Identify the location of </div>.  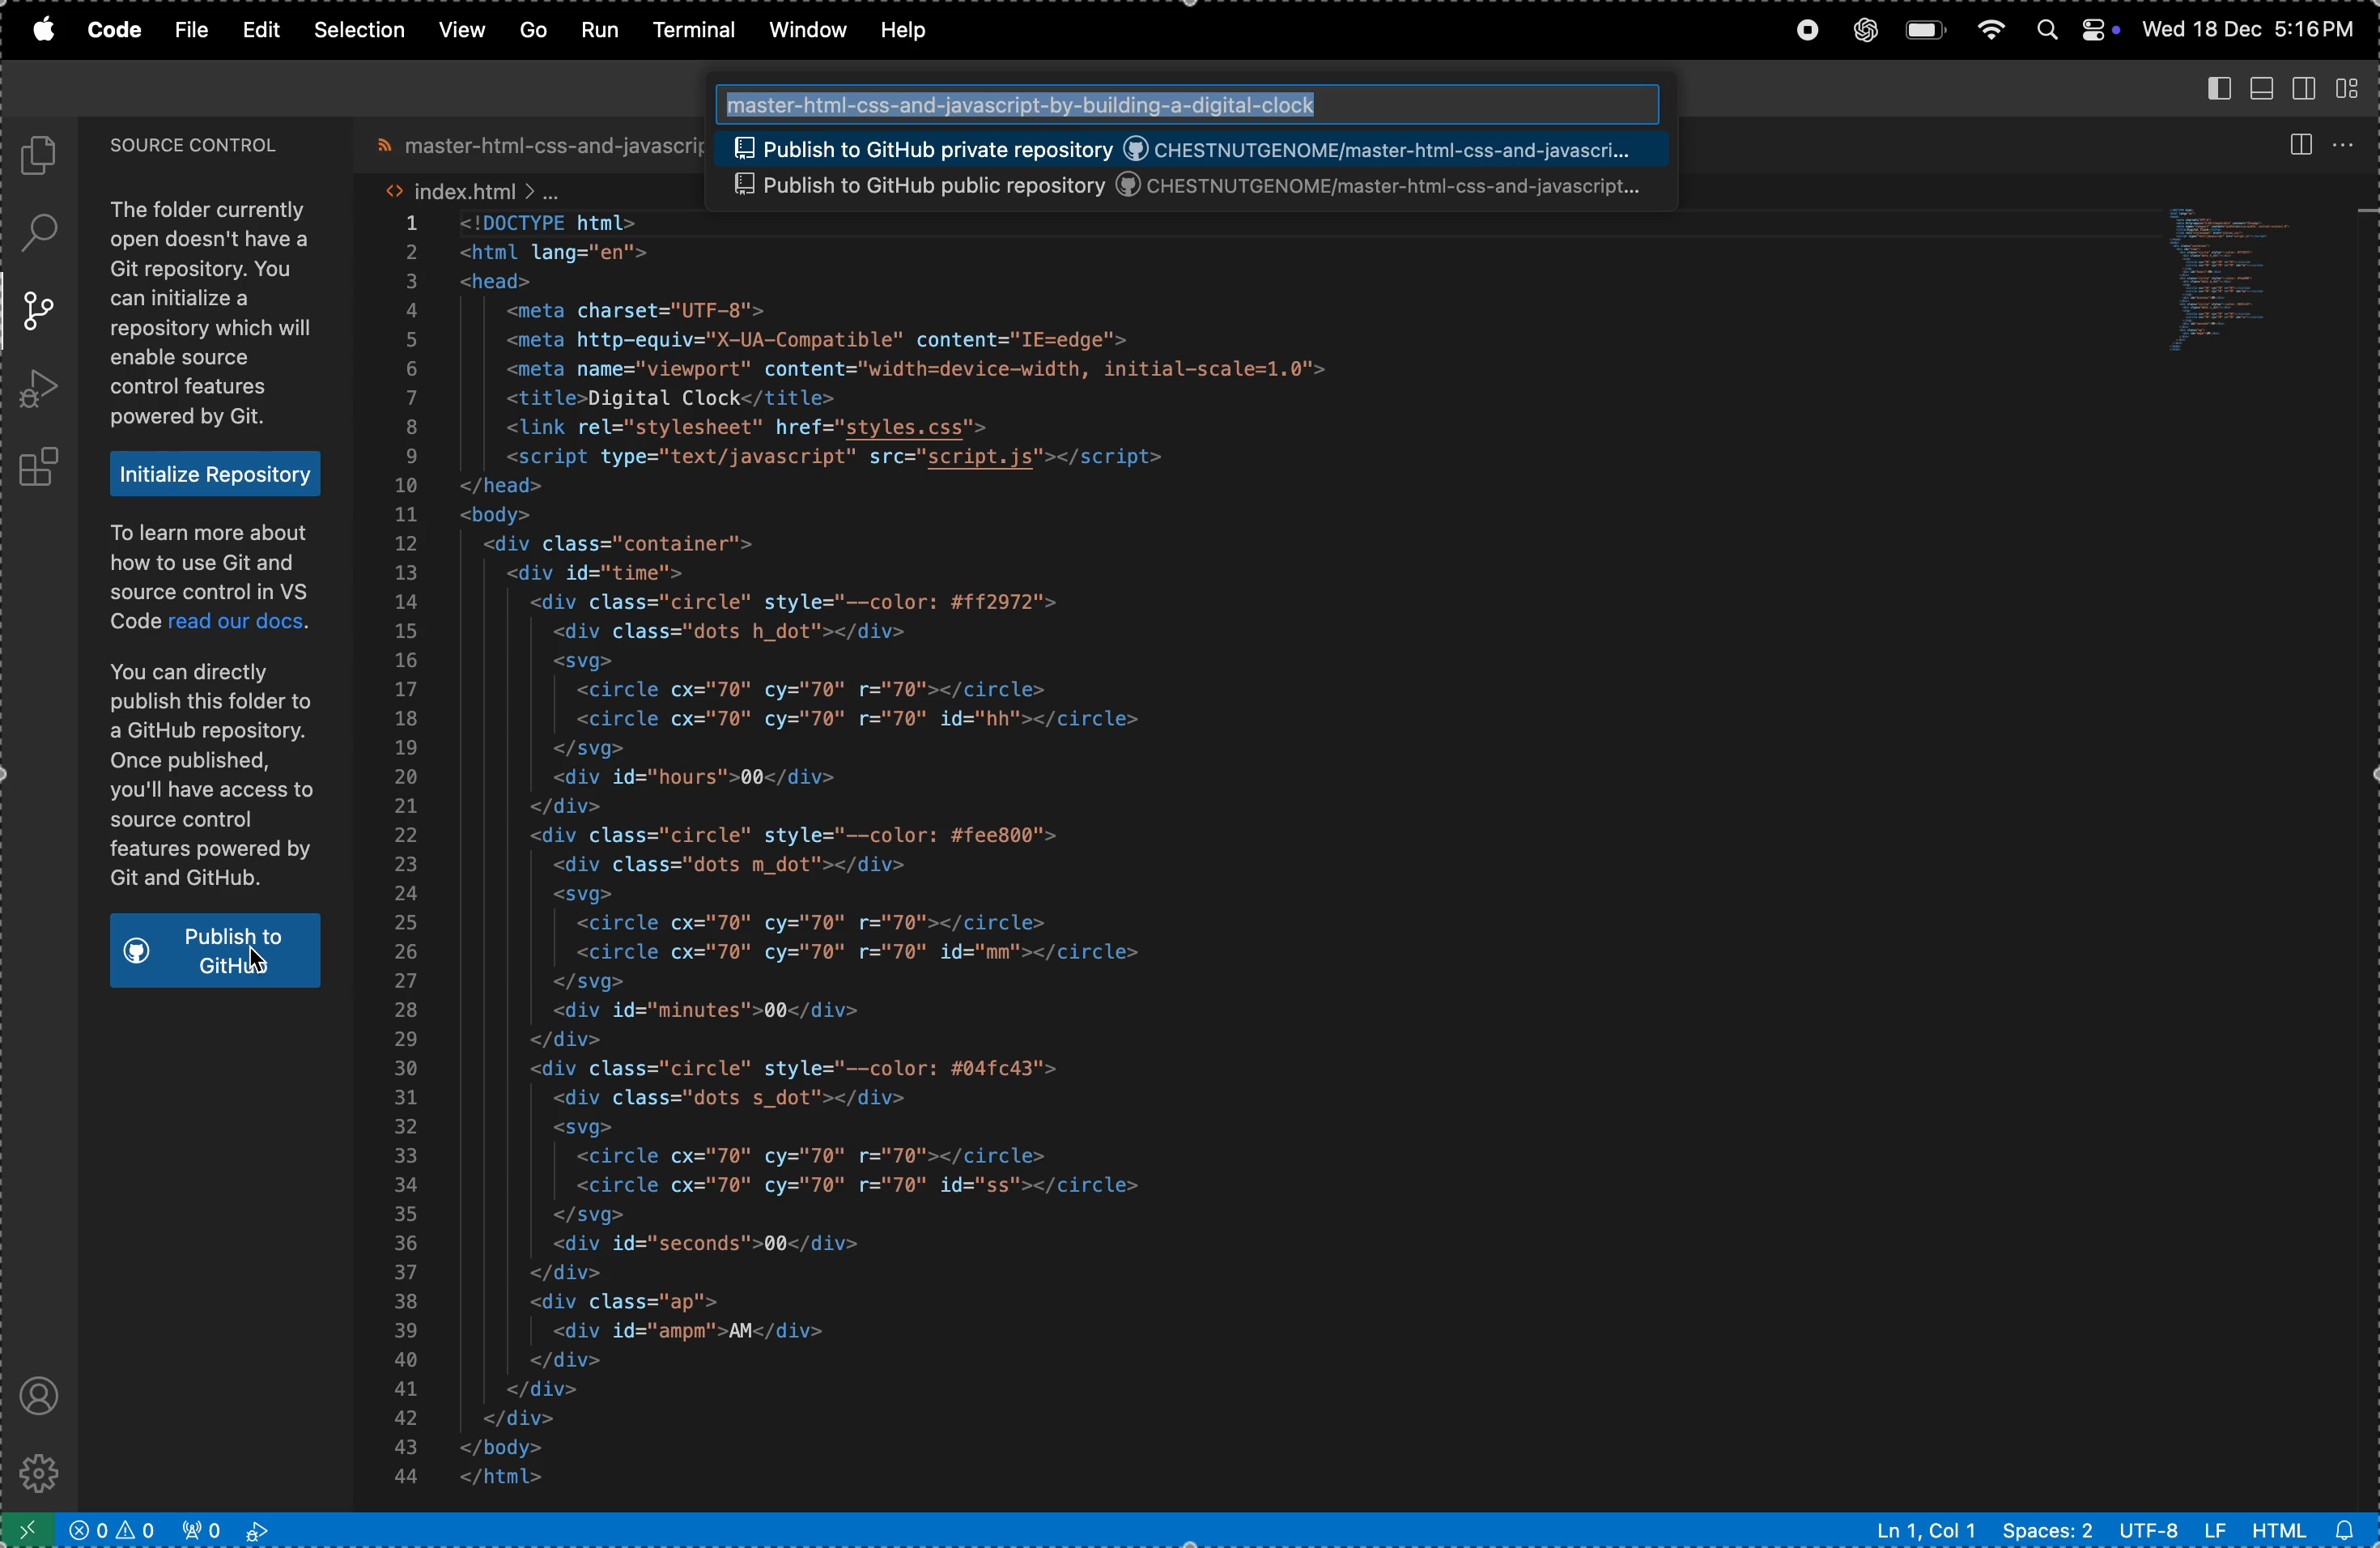
(532, 1418).